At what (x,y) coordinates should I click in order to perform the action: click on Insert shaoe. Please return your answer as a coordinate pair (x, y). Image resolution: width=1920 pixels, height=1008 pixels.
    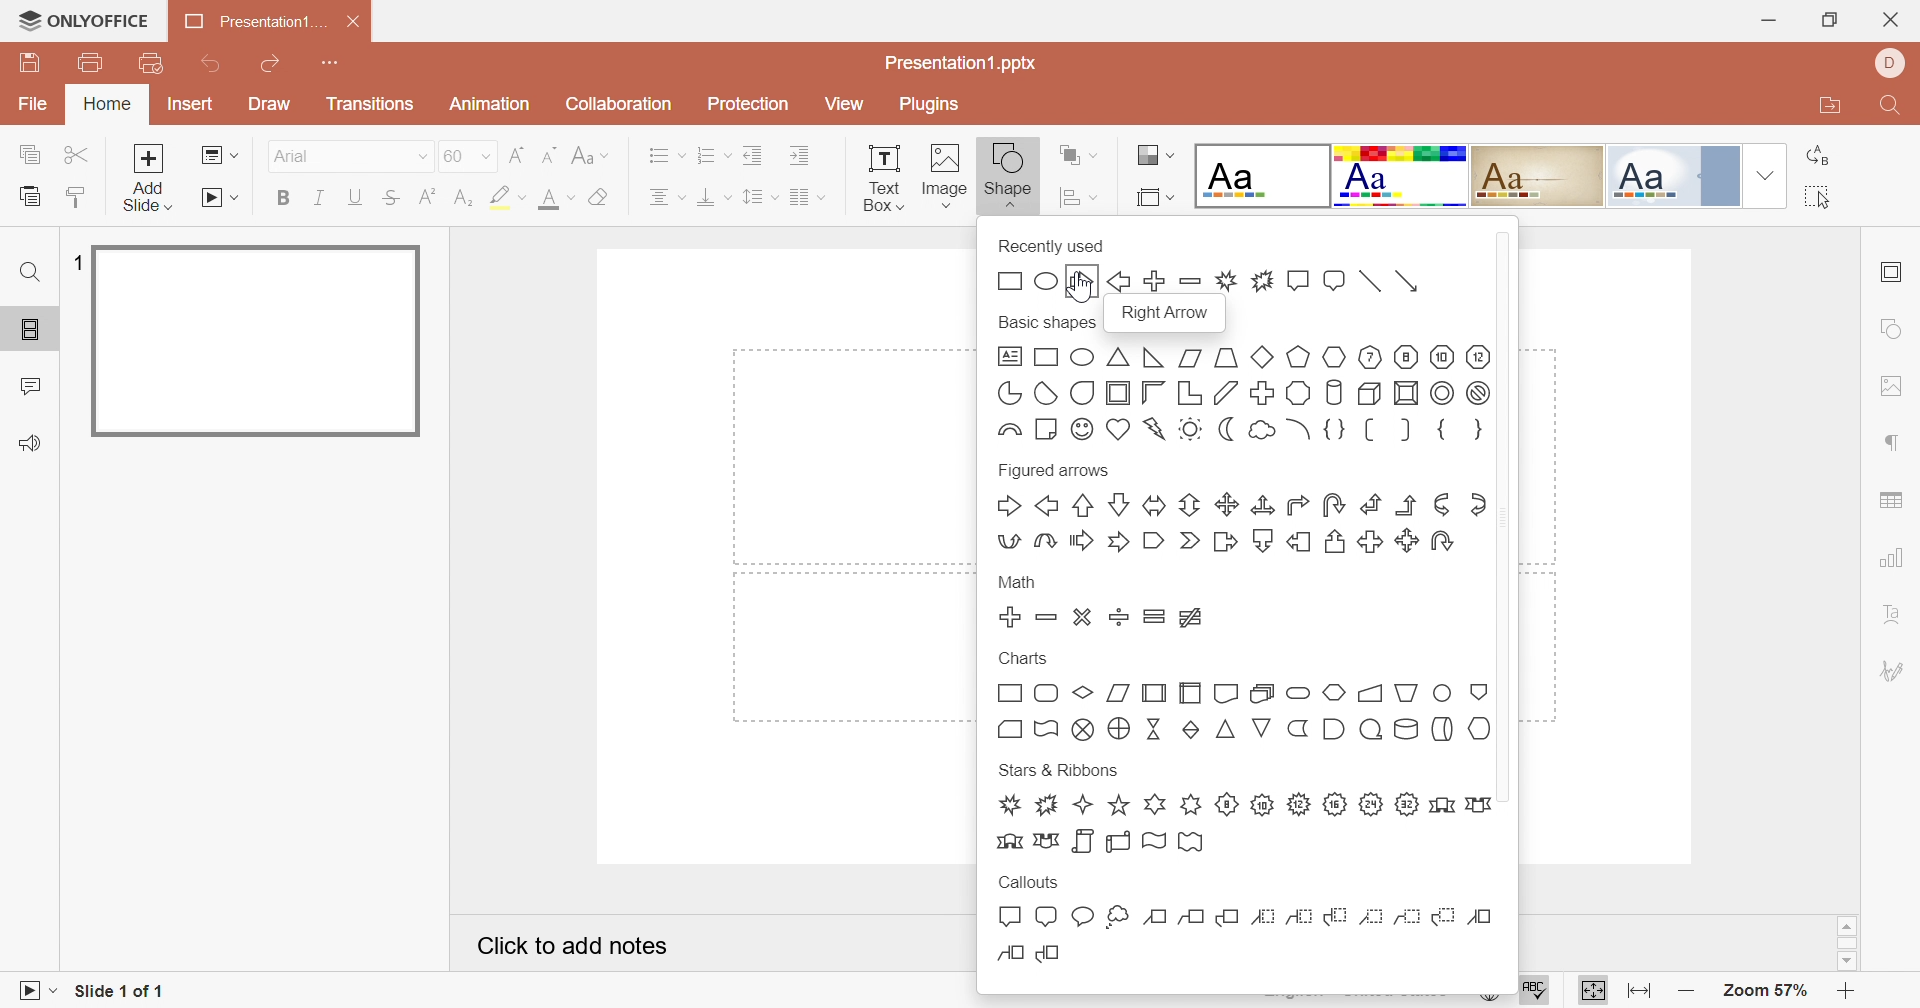
    Looking at the image, I should click on (1097, 196).